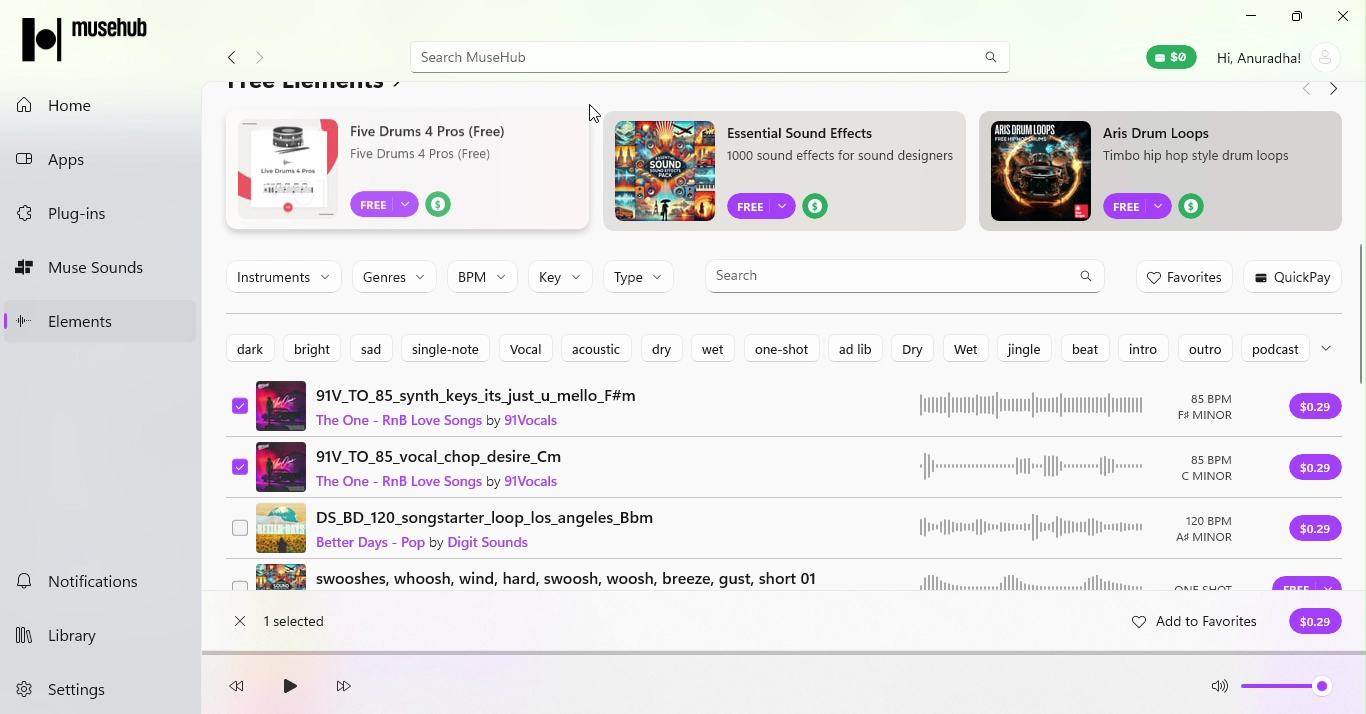 The height and width of the screenshot is (714, 1366). Describe the element at coordinates (95, 584) in the screenshot. I see `Notifications` at that location.